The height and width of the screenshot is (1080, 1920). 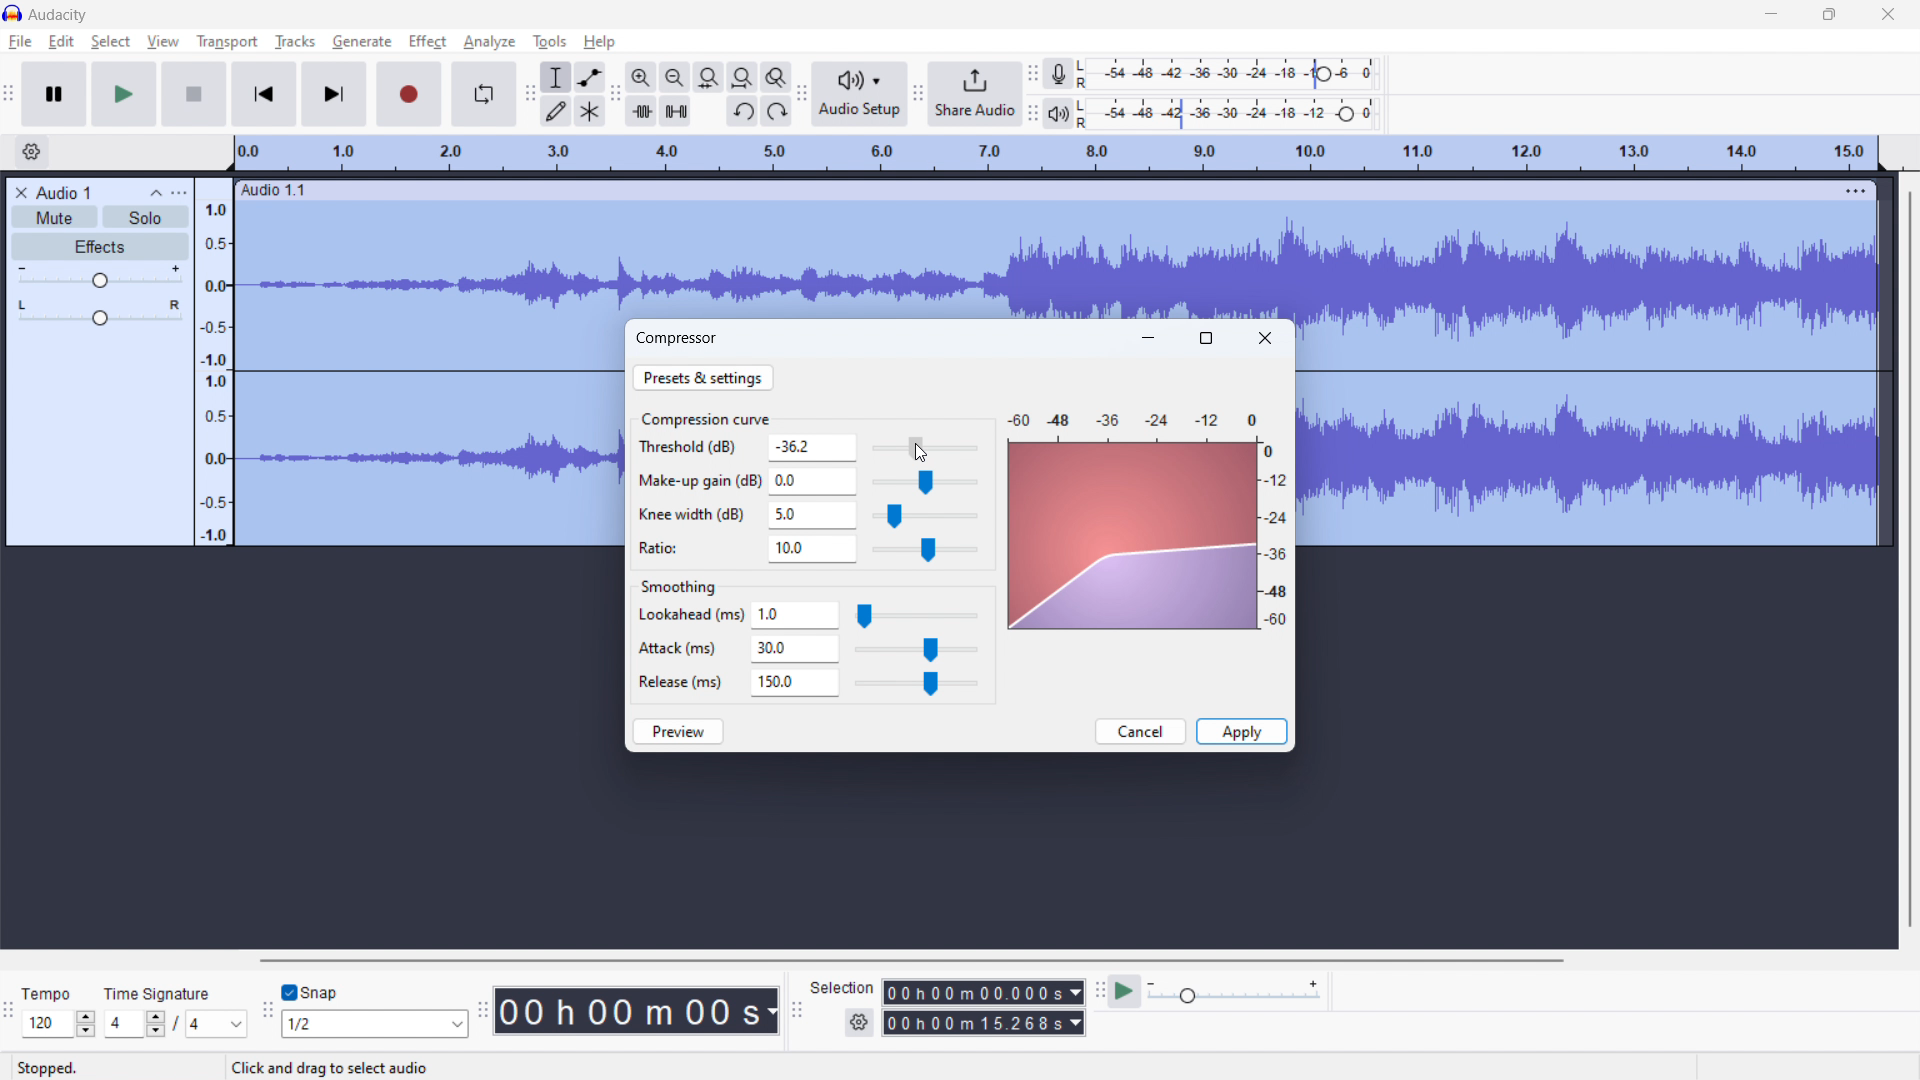 I want to click on zoom out, so click(x=675, y=77).